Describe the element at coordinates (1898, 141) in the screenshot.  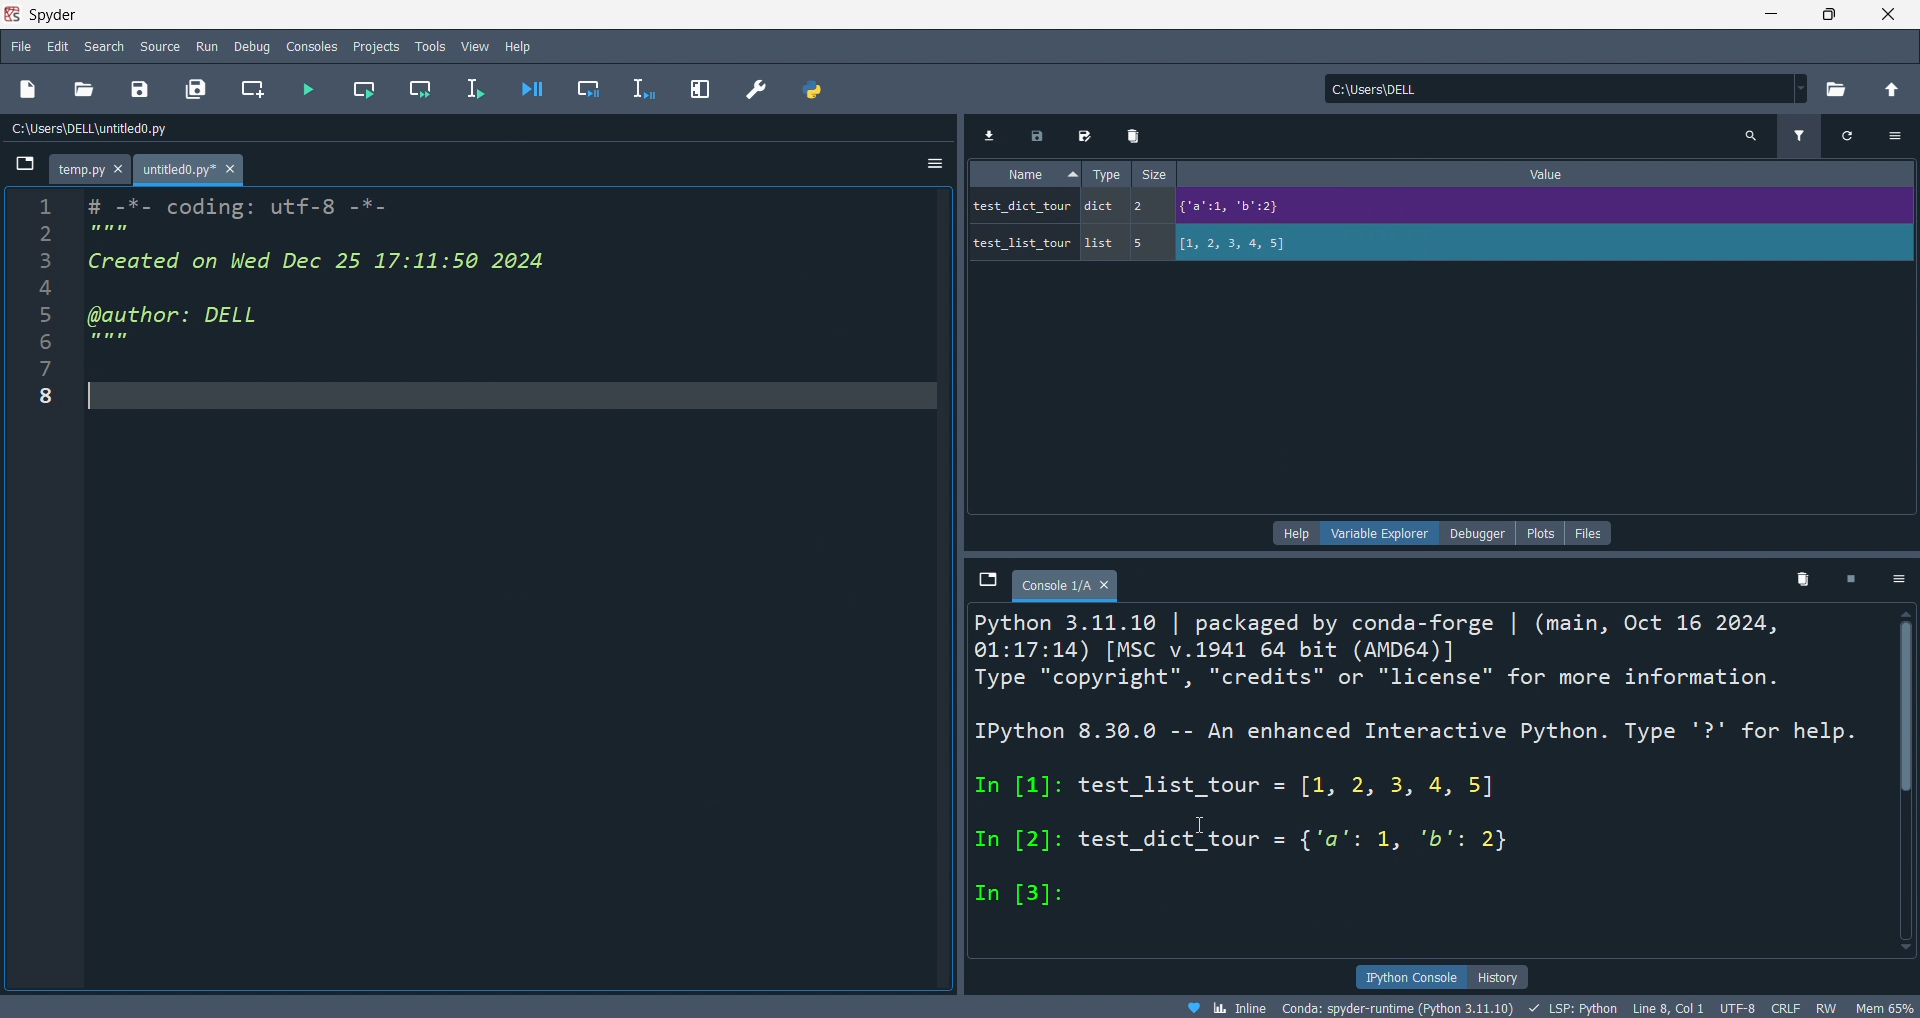
I see `options` at that location.